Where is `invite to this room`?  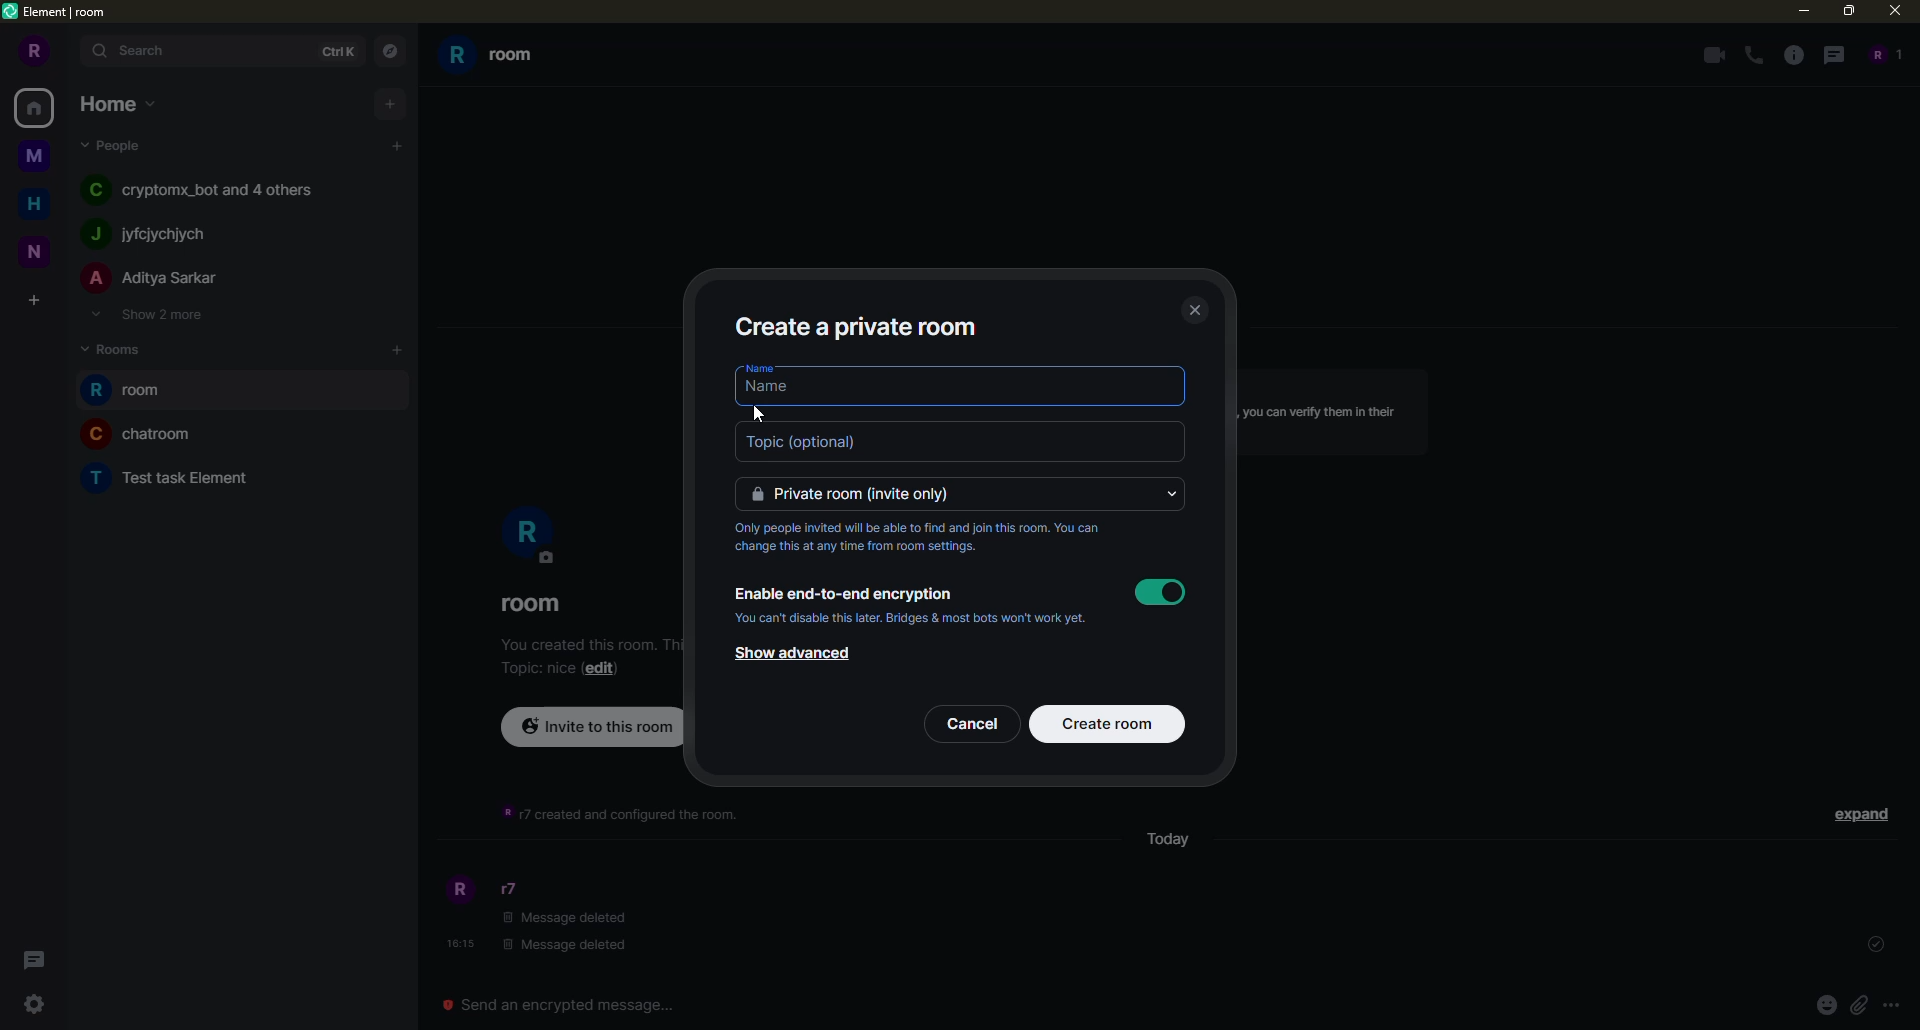 invite to this room is located at coordinates (594, 725).